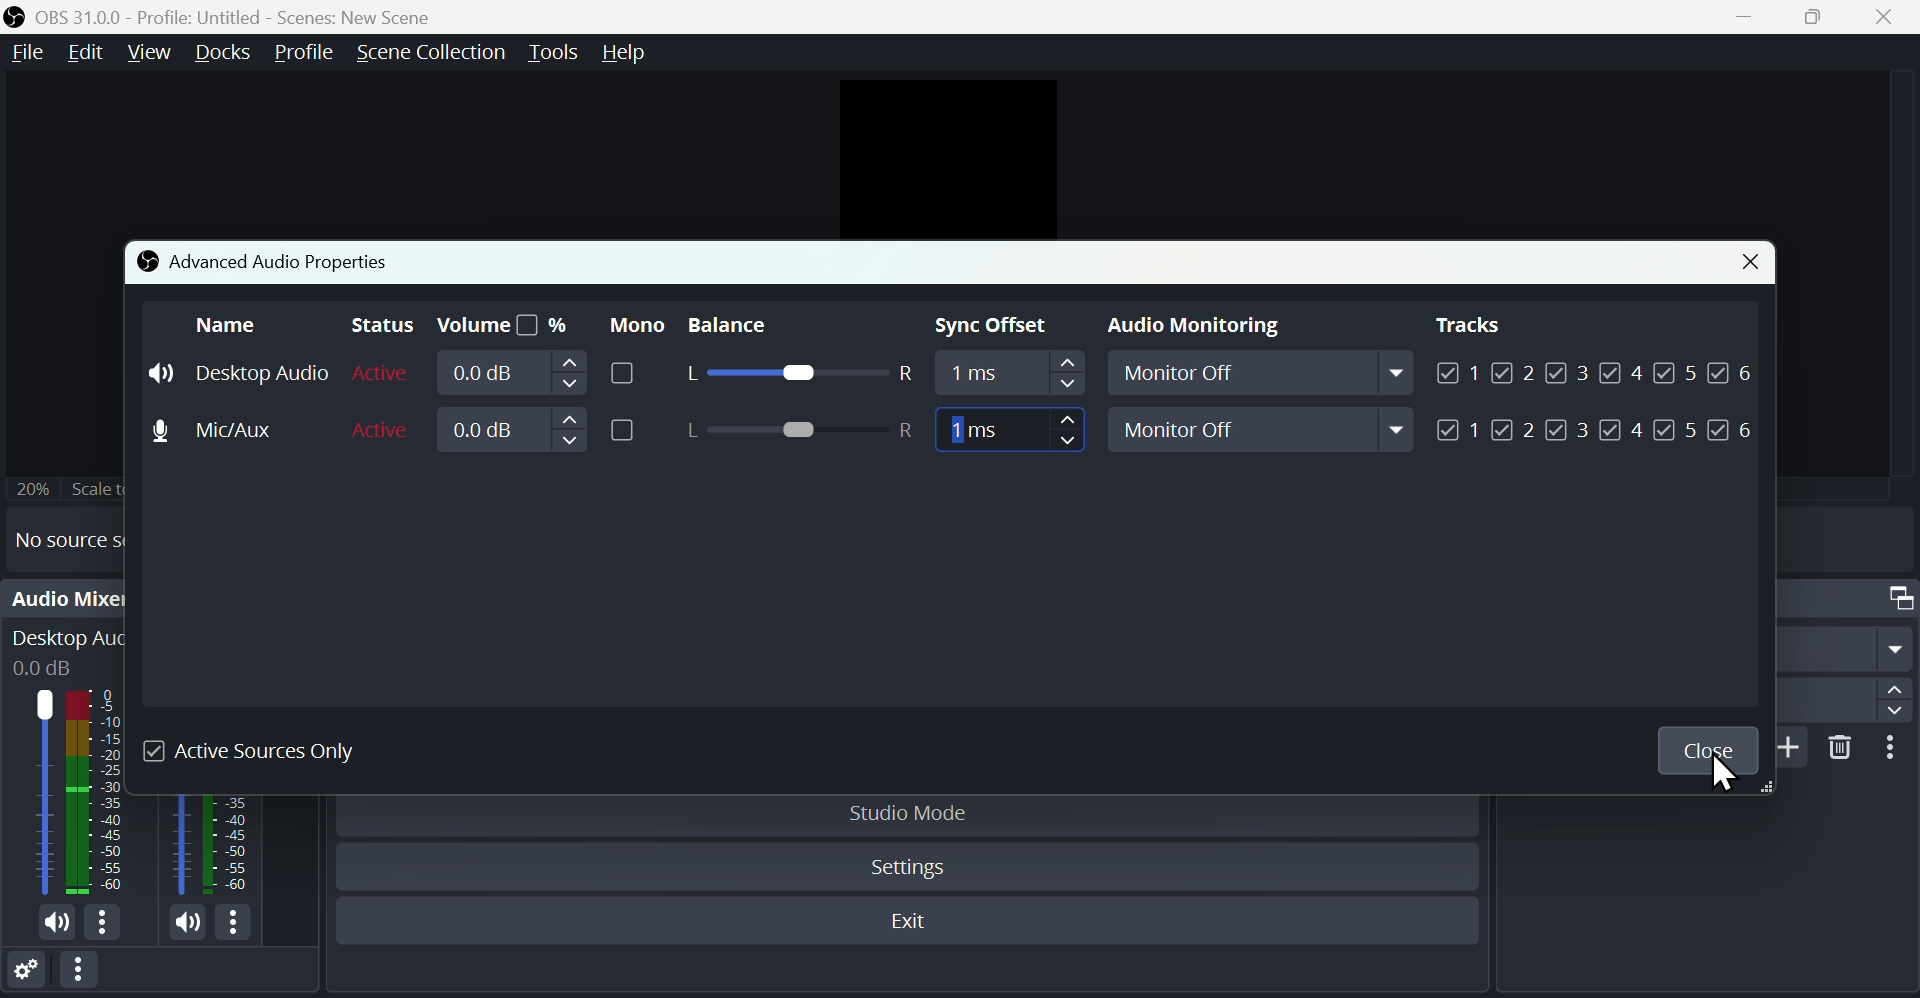  Describe the element at coordinates (996, 327) in the screenshot. I see `Sync offset` at that location.